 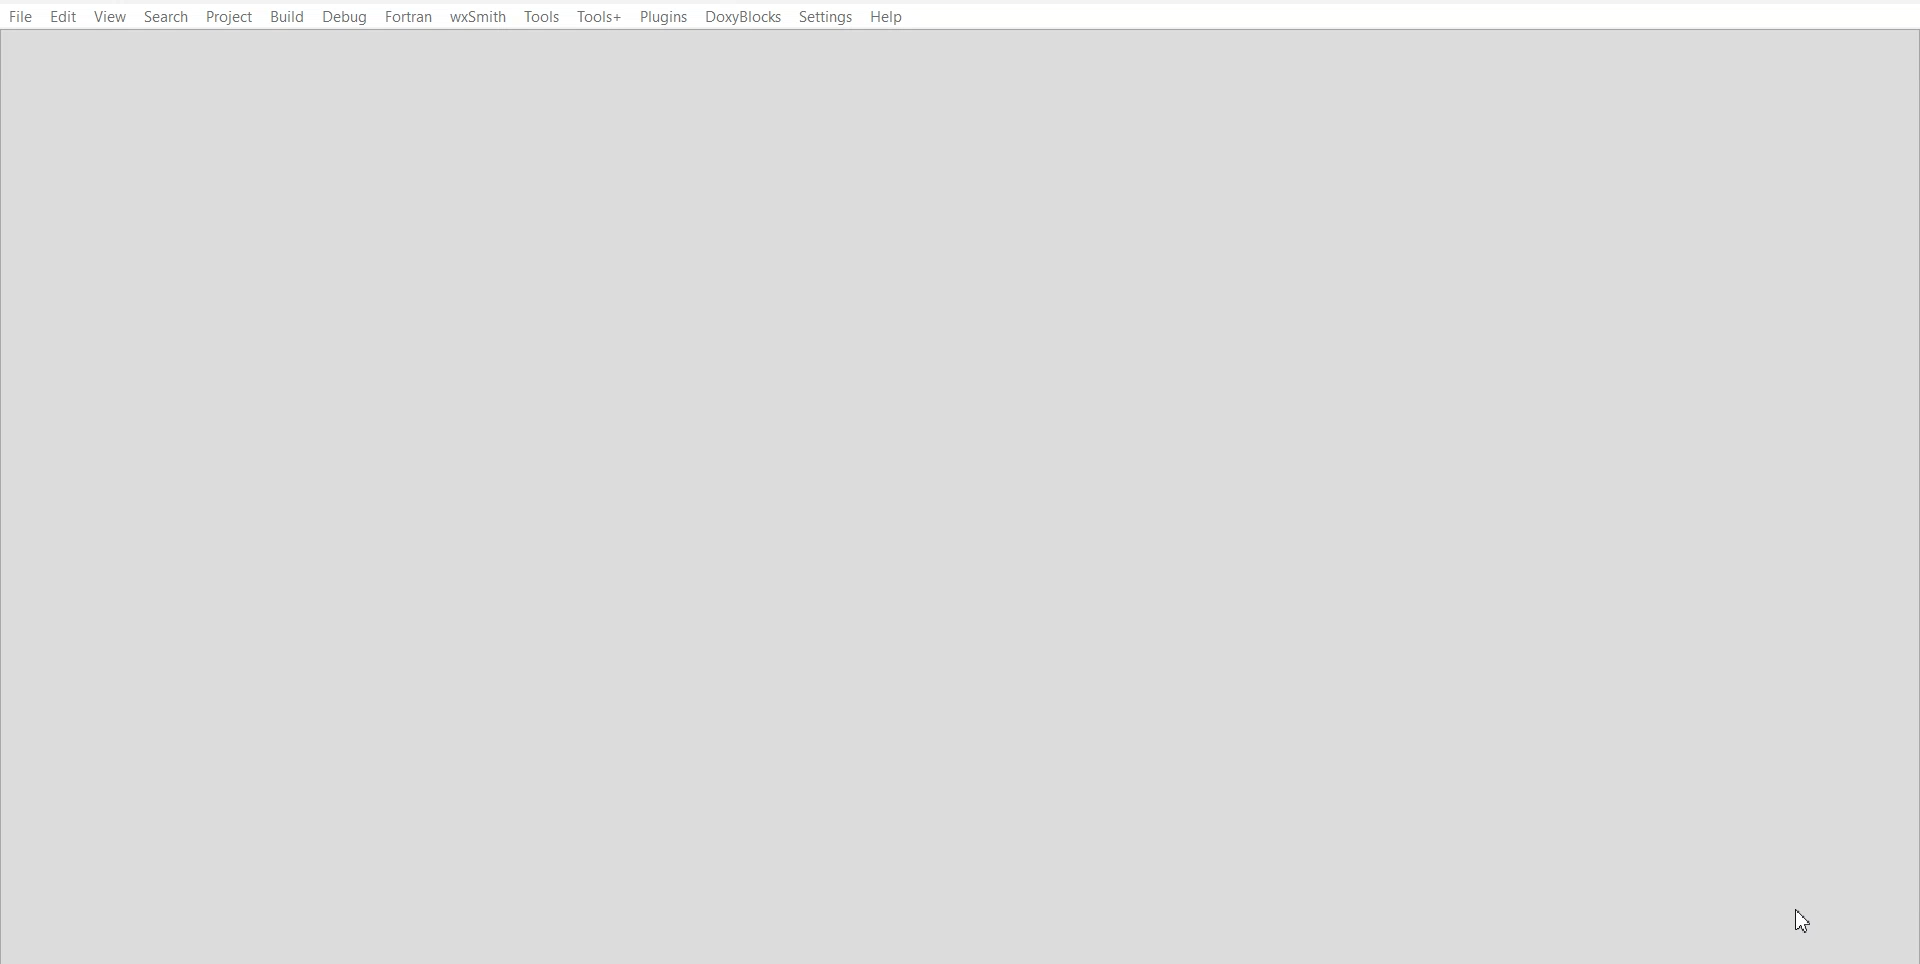 I want to click on Project, so click(x=228, y=16).